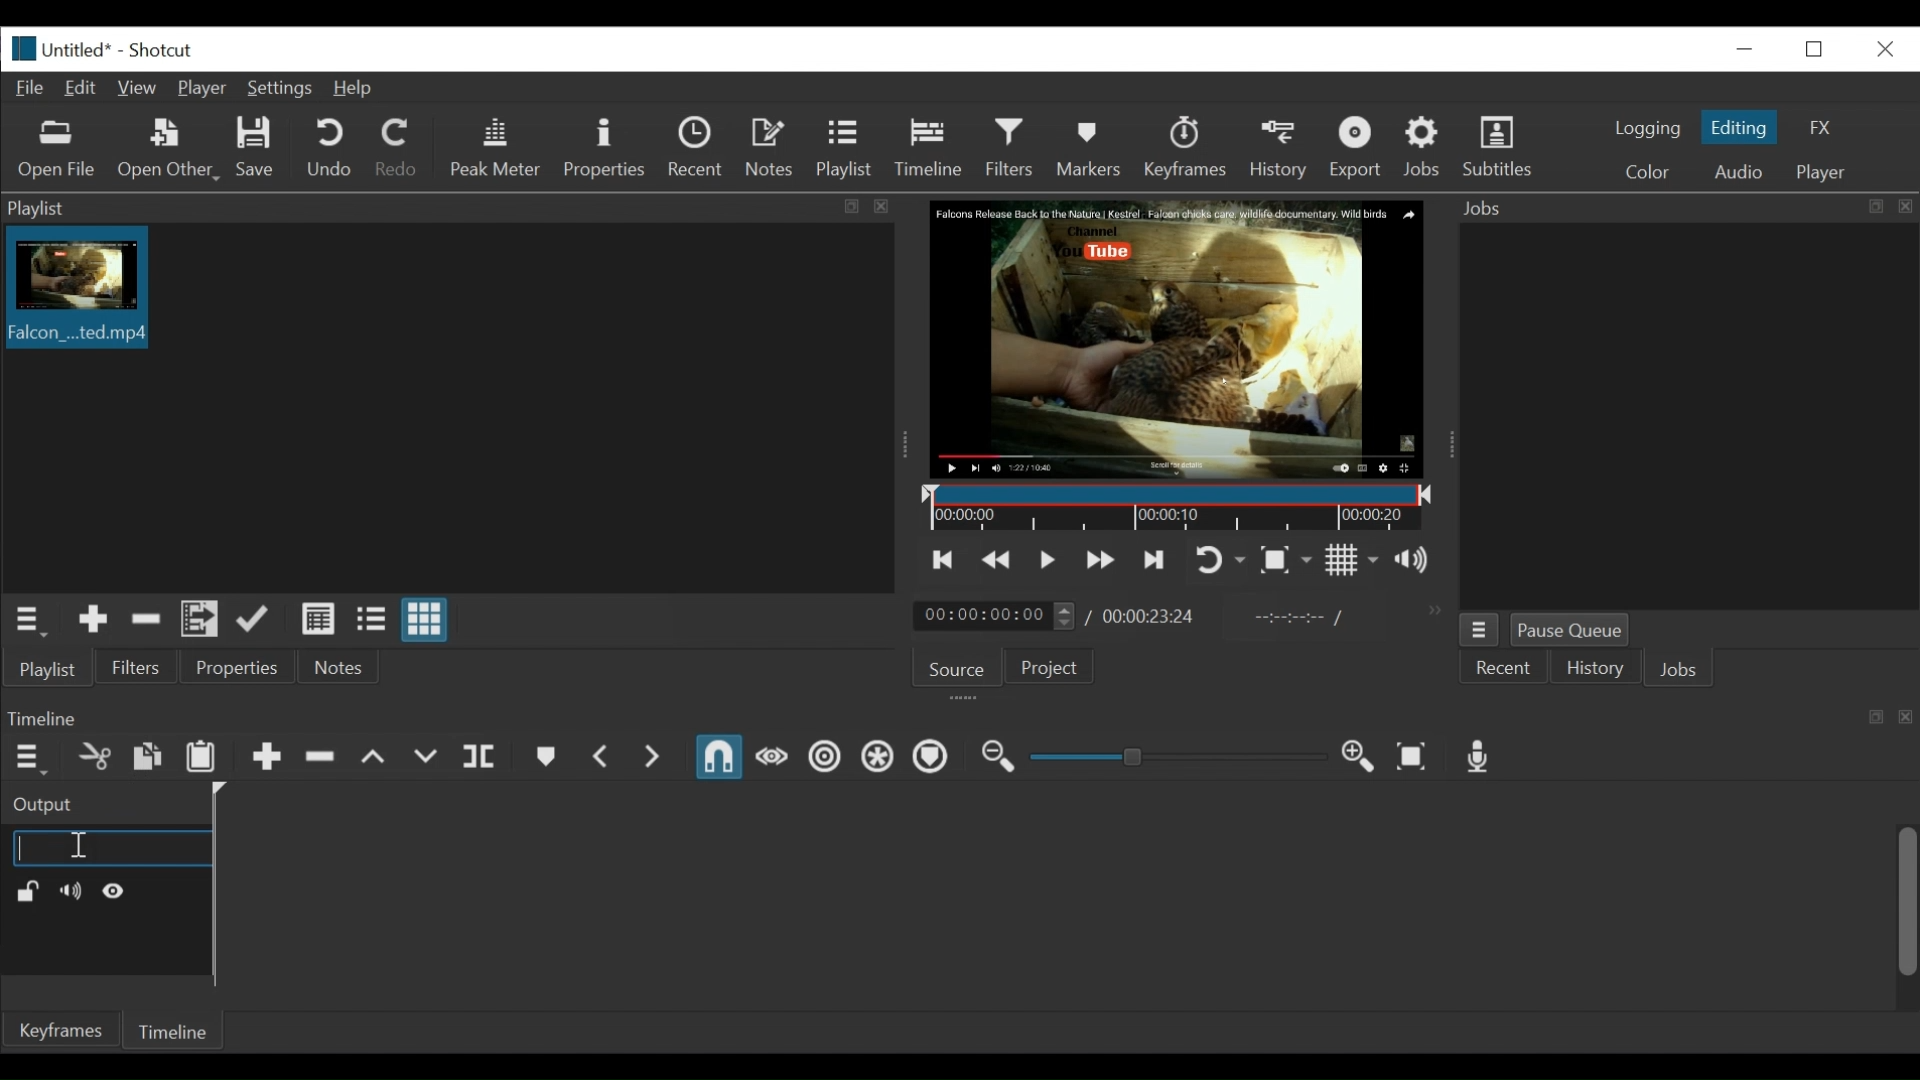  Describe the element at coordinates (494, 148) in the screenshot. I see `Peak Meter` at that location.